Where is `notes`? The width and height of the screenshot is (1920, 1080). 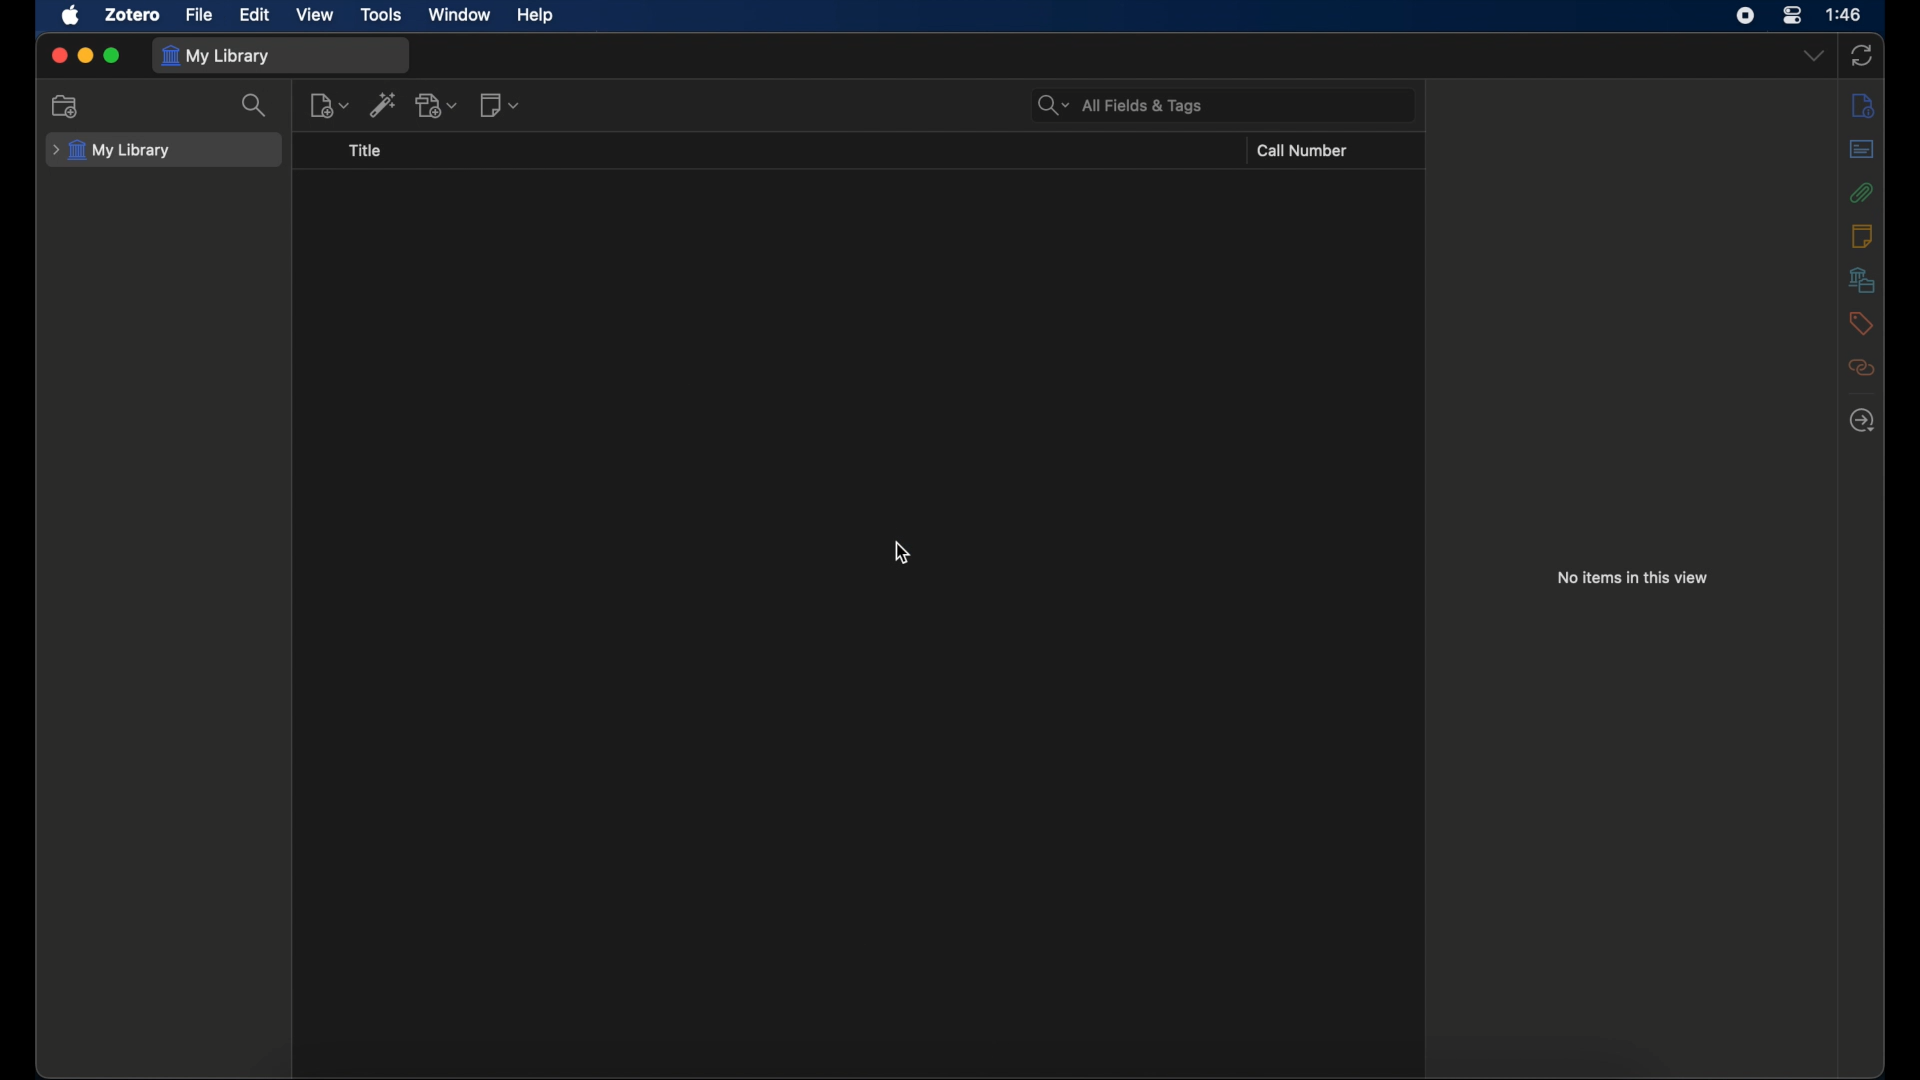
notes is located at coordinates (1862, 235).